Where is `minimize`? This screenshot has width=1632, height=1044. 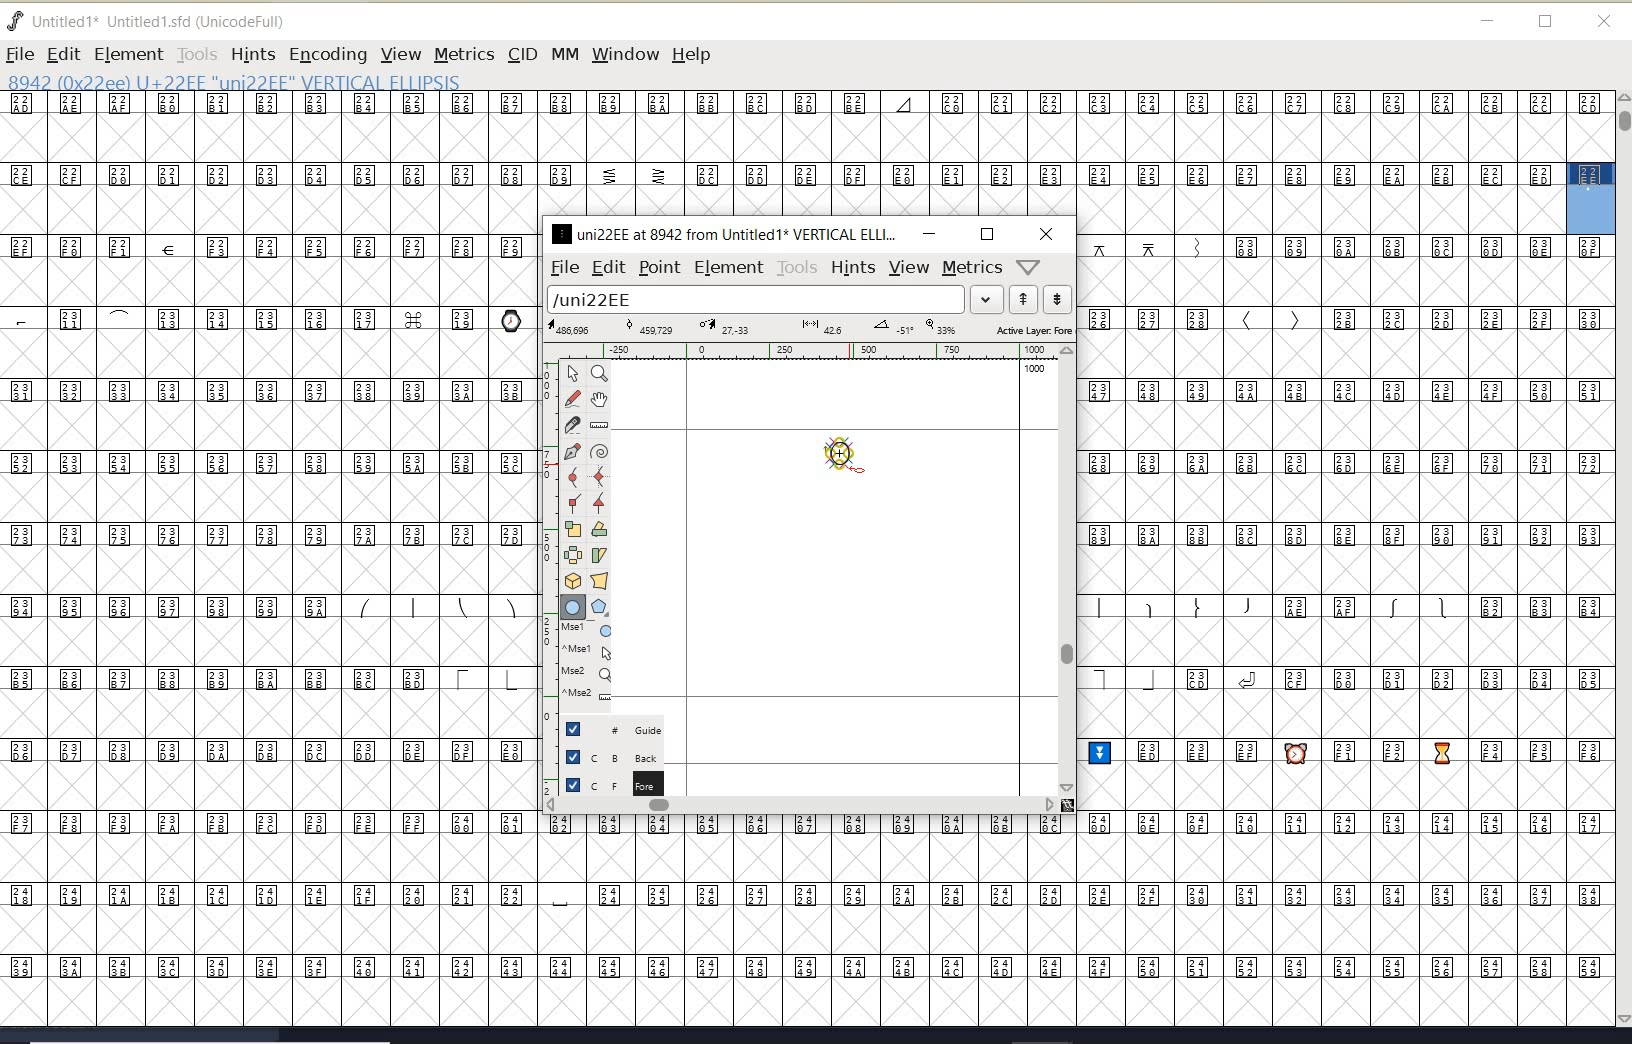 minimize is located at coordinates (929, 233).